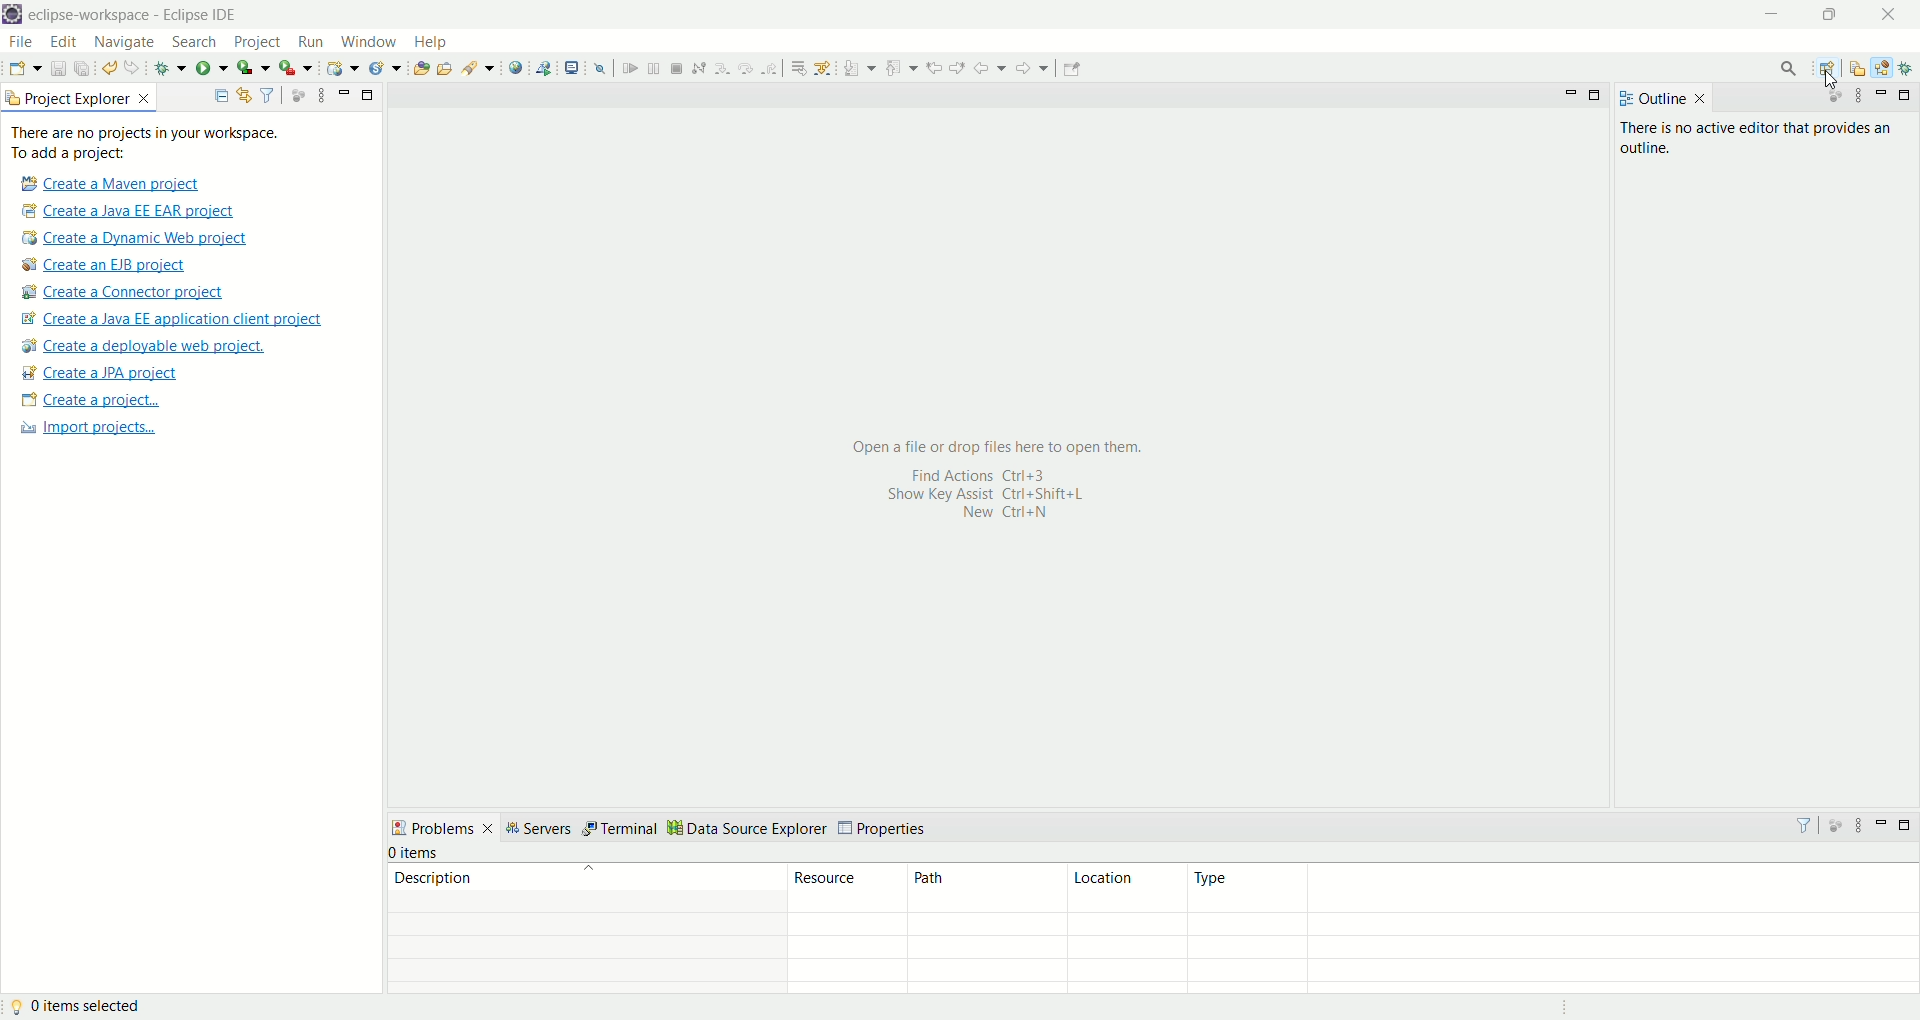 The image size is (1920, 1020). I want to click on maximize, so click(1908, 827).